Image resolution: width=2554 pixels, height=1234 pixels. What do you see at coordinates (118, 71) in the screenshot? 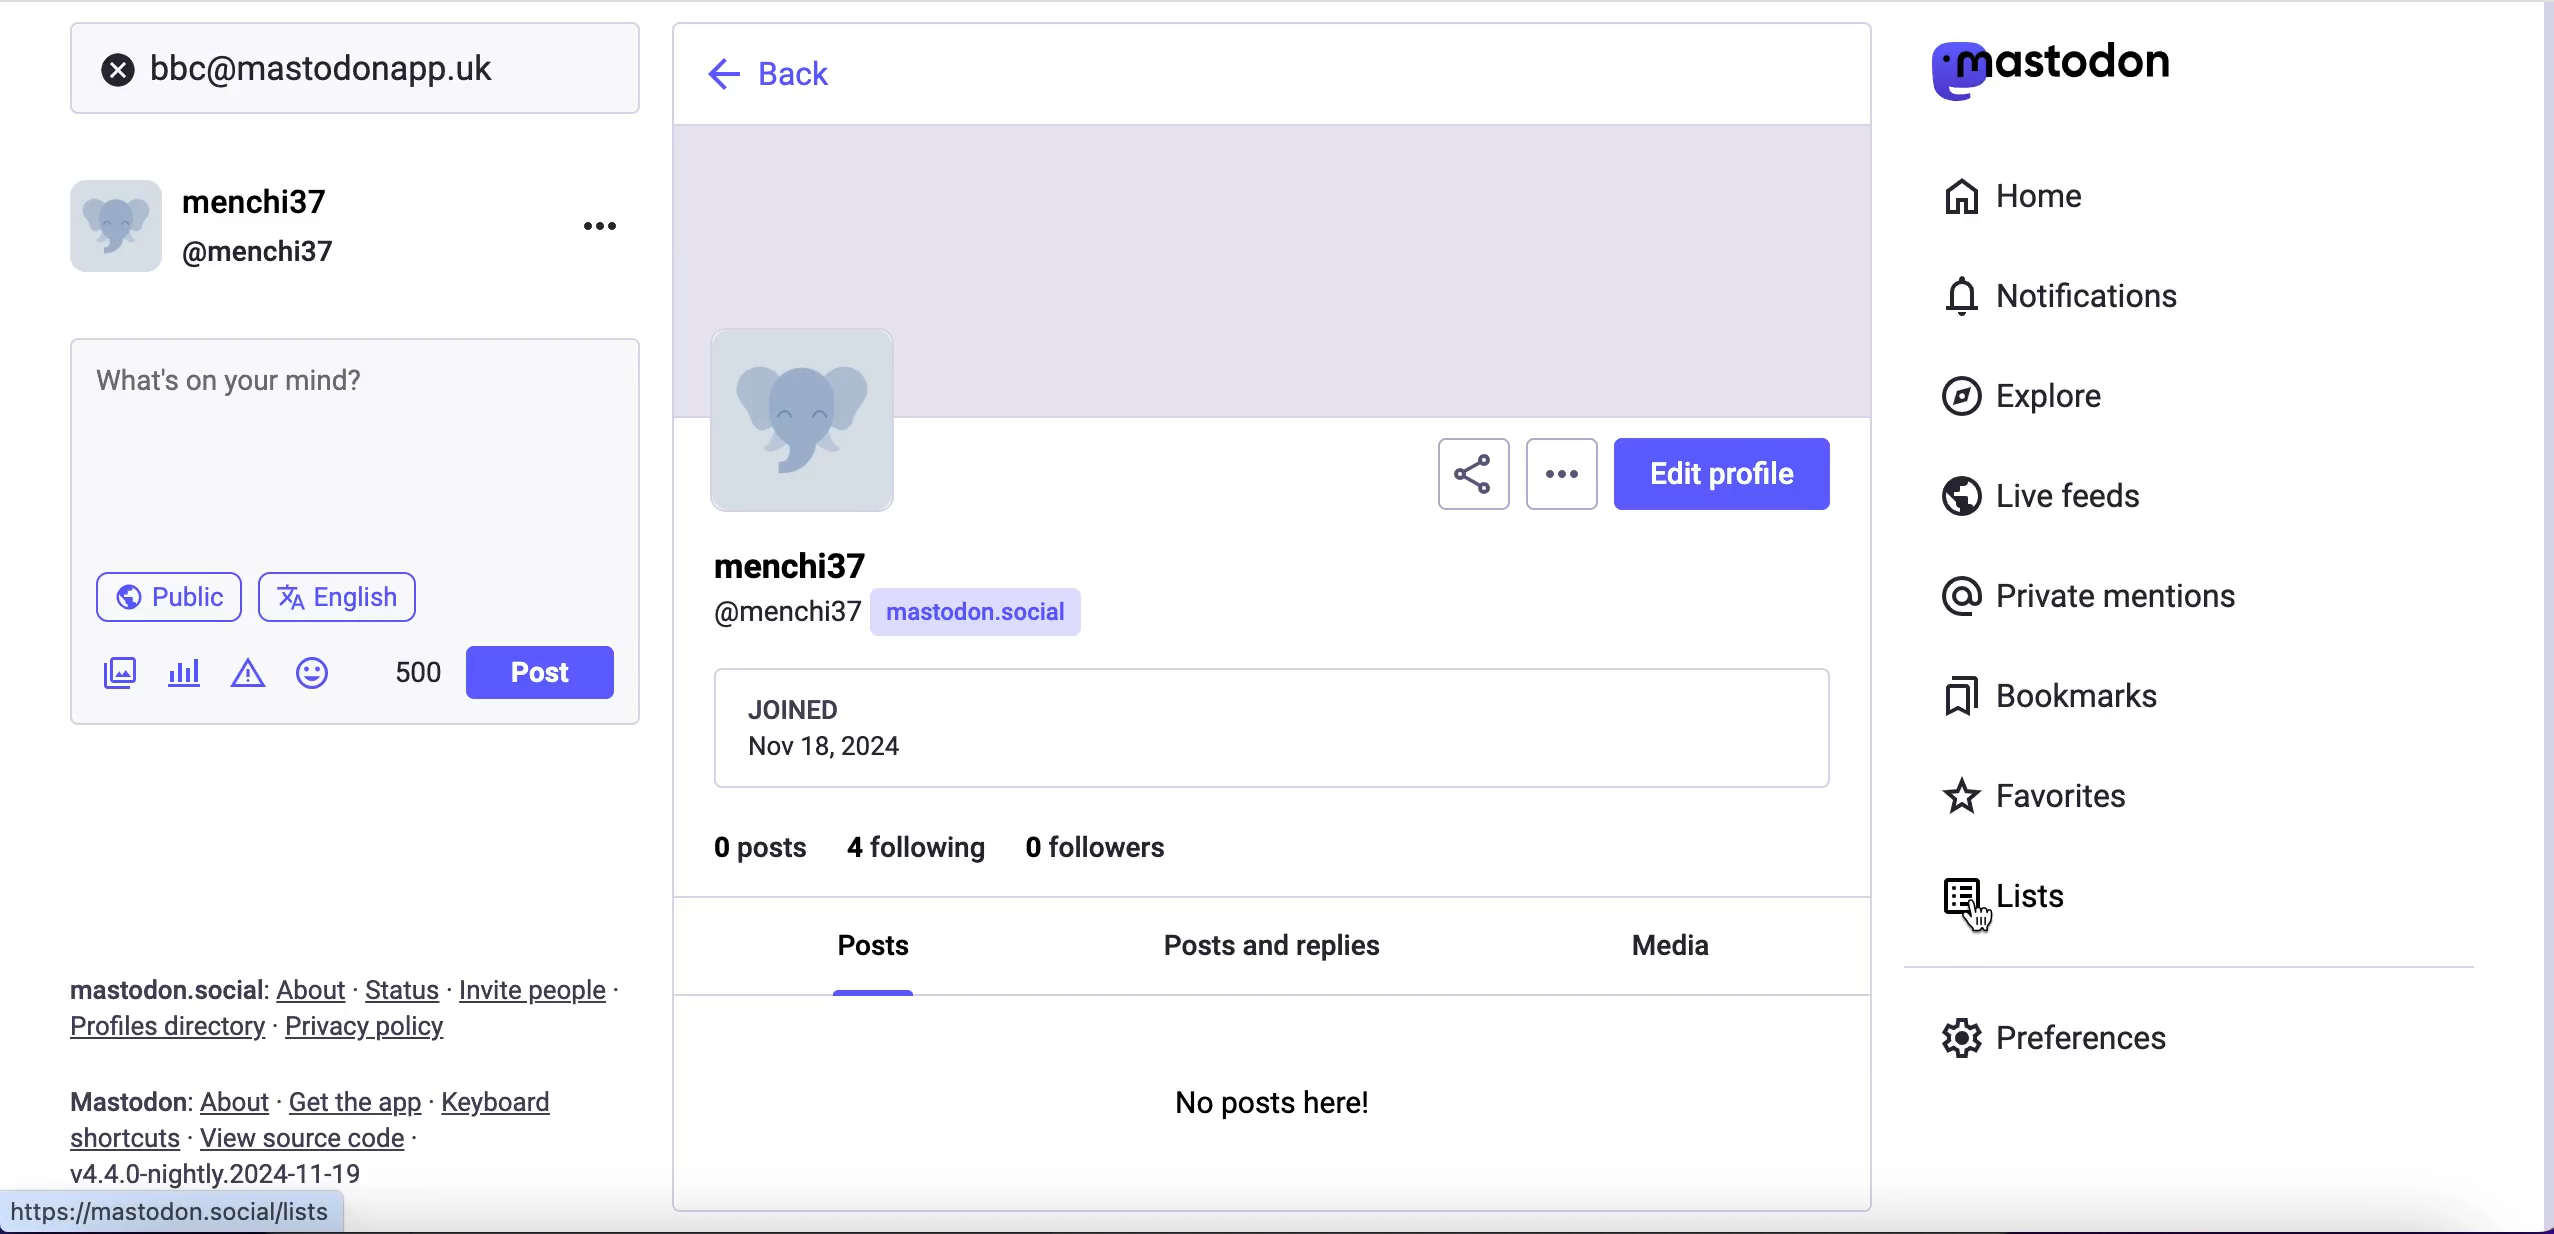
I see `close` at bounding box center [118, 71].